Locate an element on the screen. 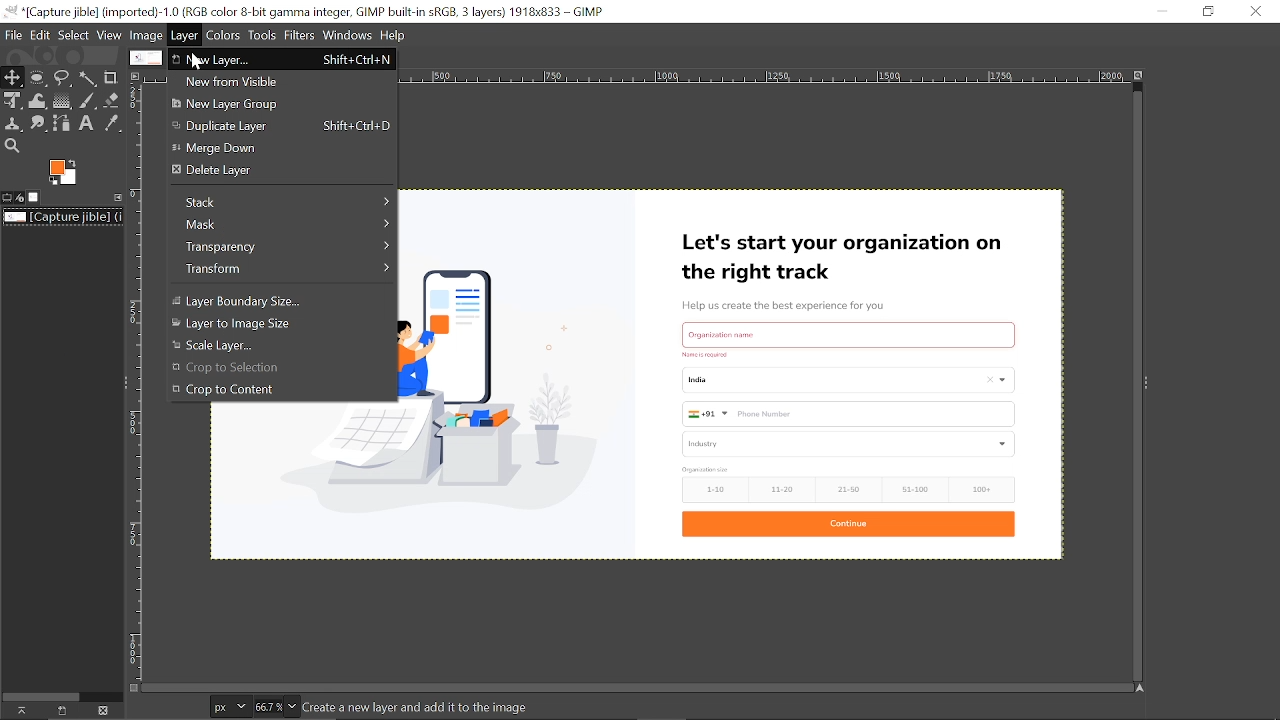 The width and height of the screenshot is (1280, 720). Scale layer is located at coordinates (274, 344).